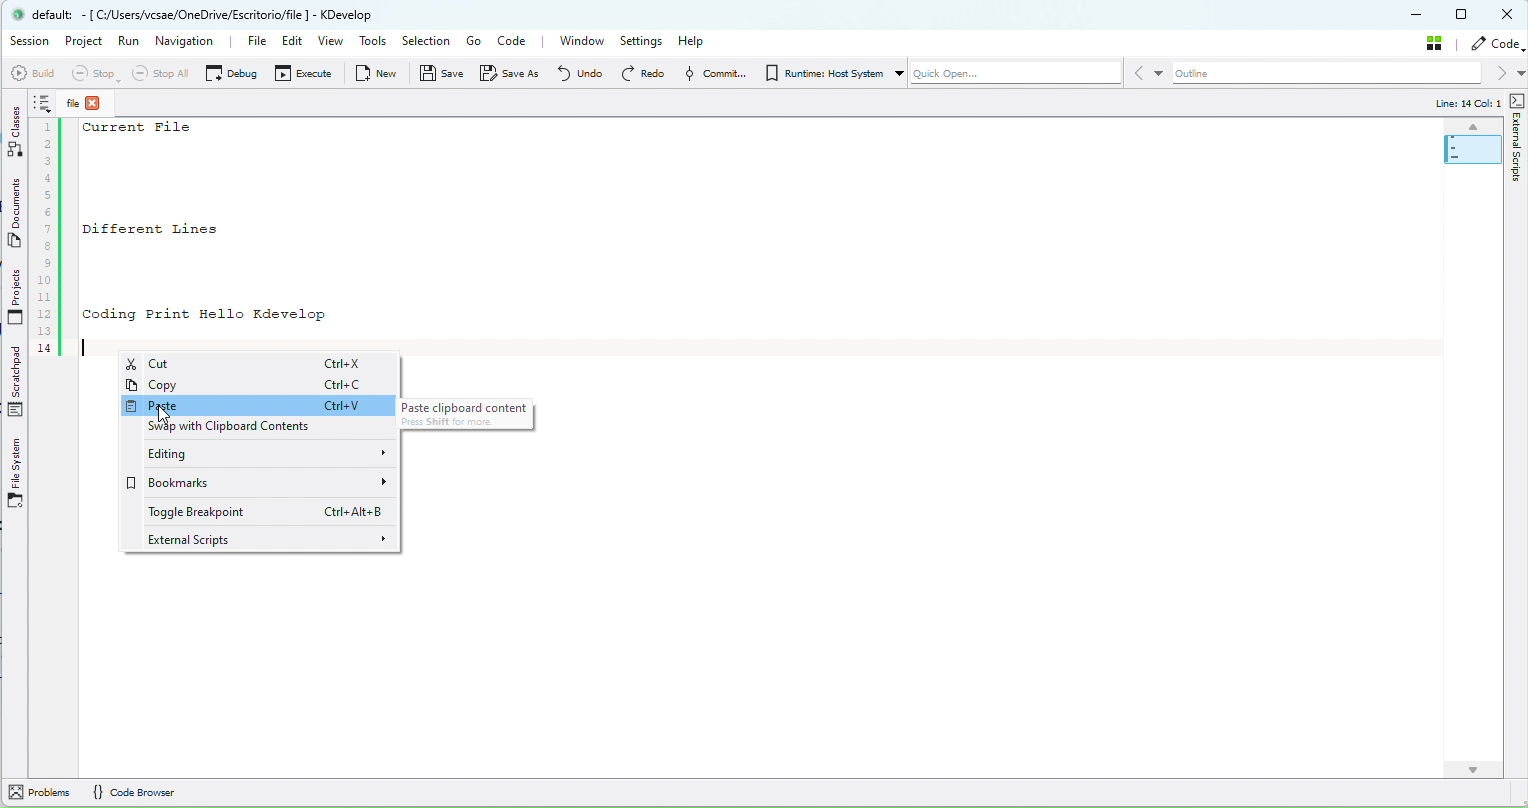  What do you see at coordinates (264, 452) in the screenshot?
I see `Editing` at bounding box center [264, 452].